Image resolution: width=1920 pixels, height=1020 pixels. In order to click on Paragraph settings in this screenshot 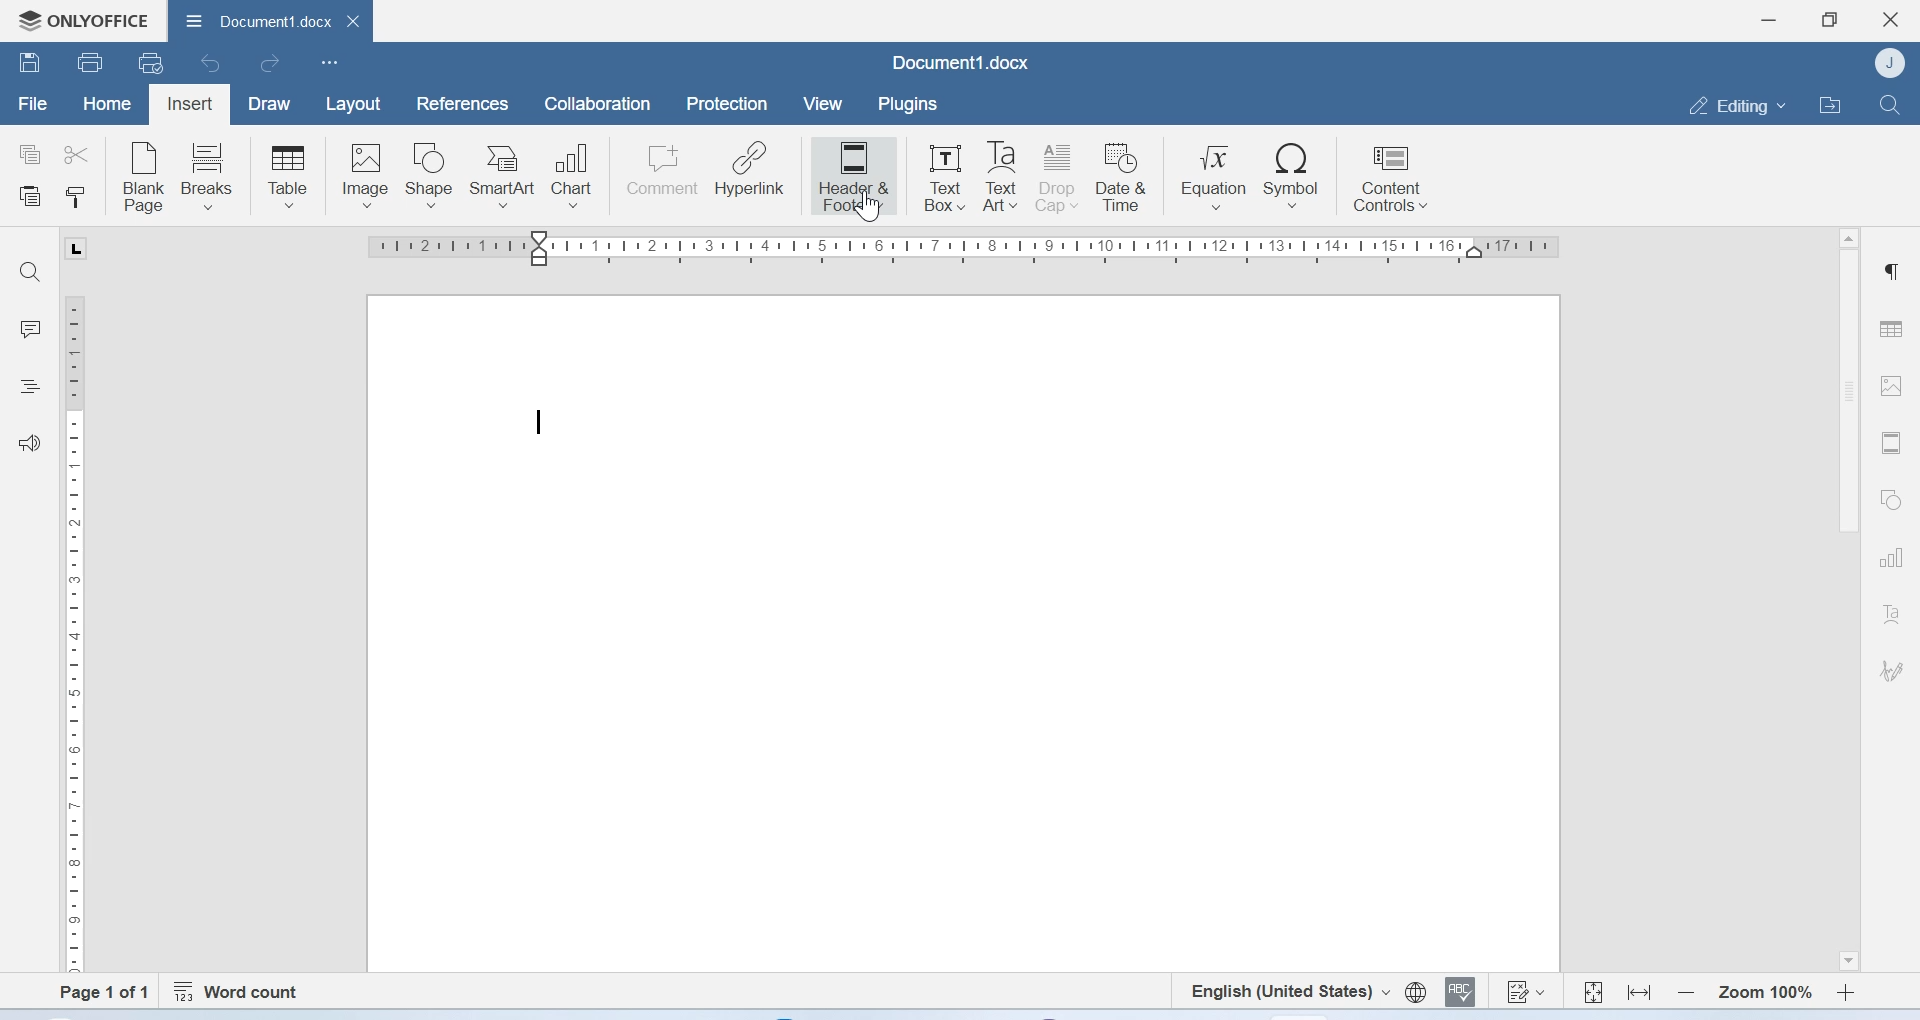, I will do `click(1894, 272)`.